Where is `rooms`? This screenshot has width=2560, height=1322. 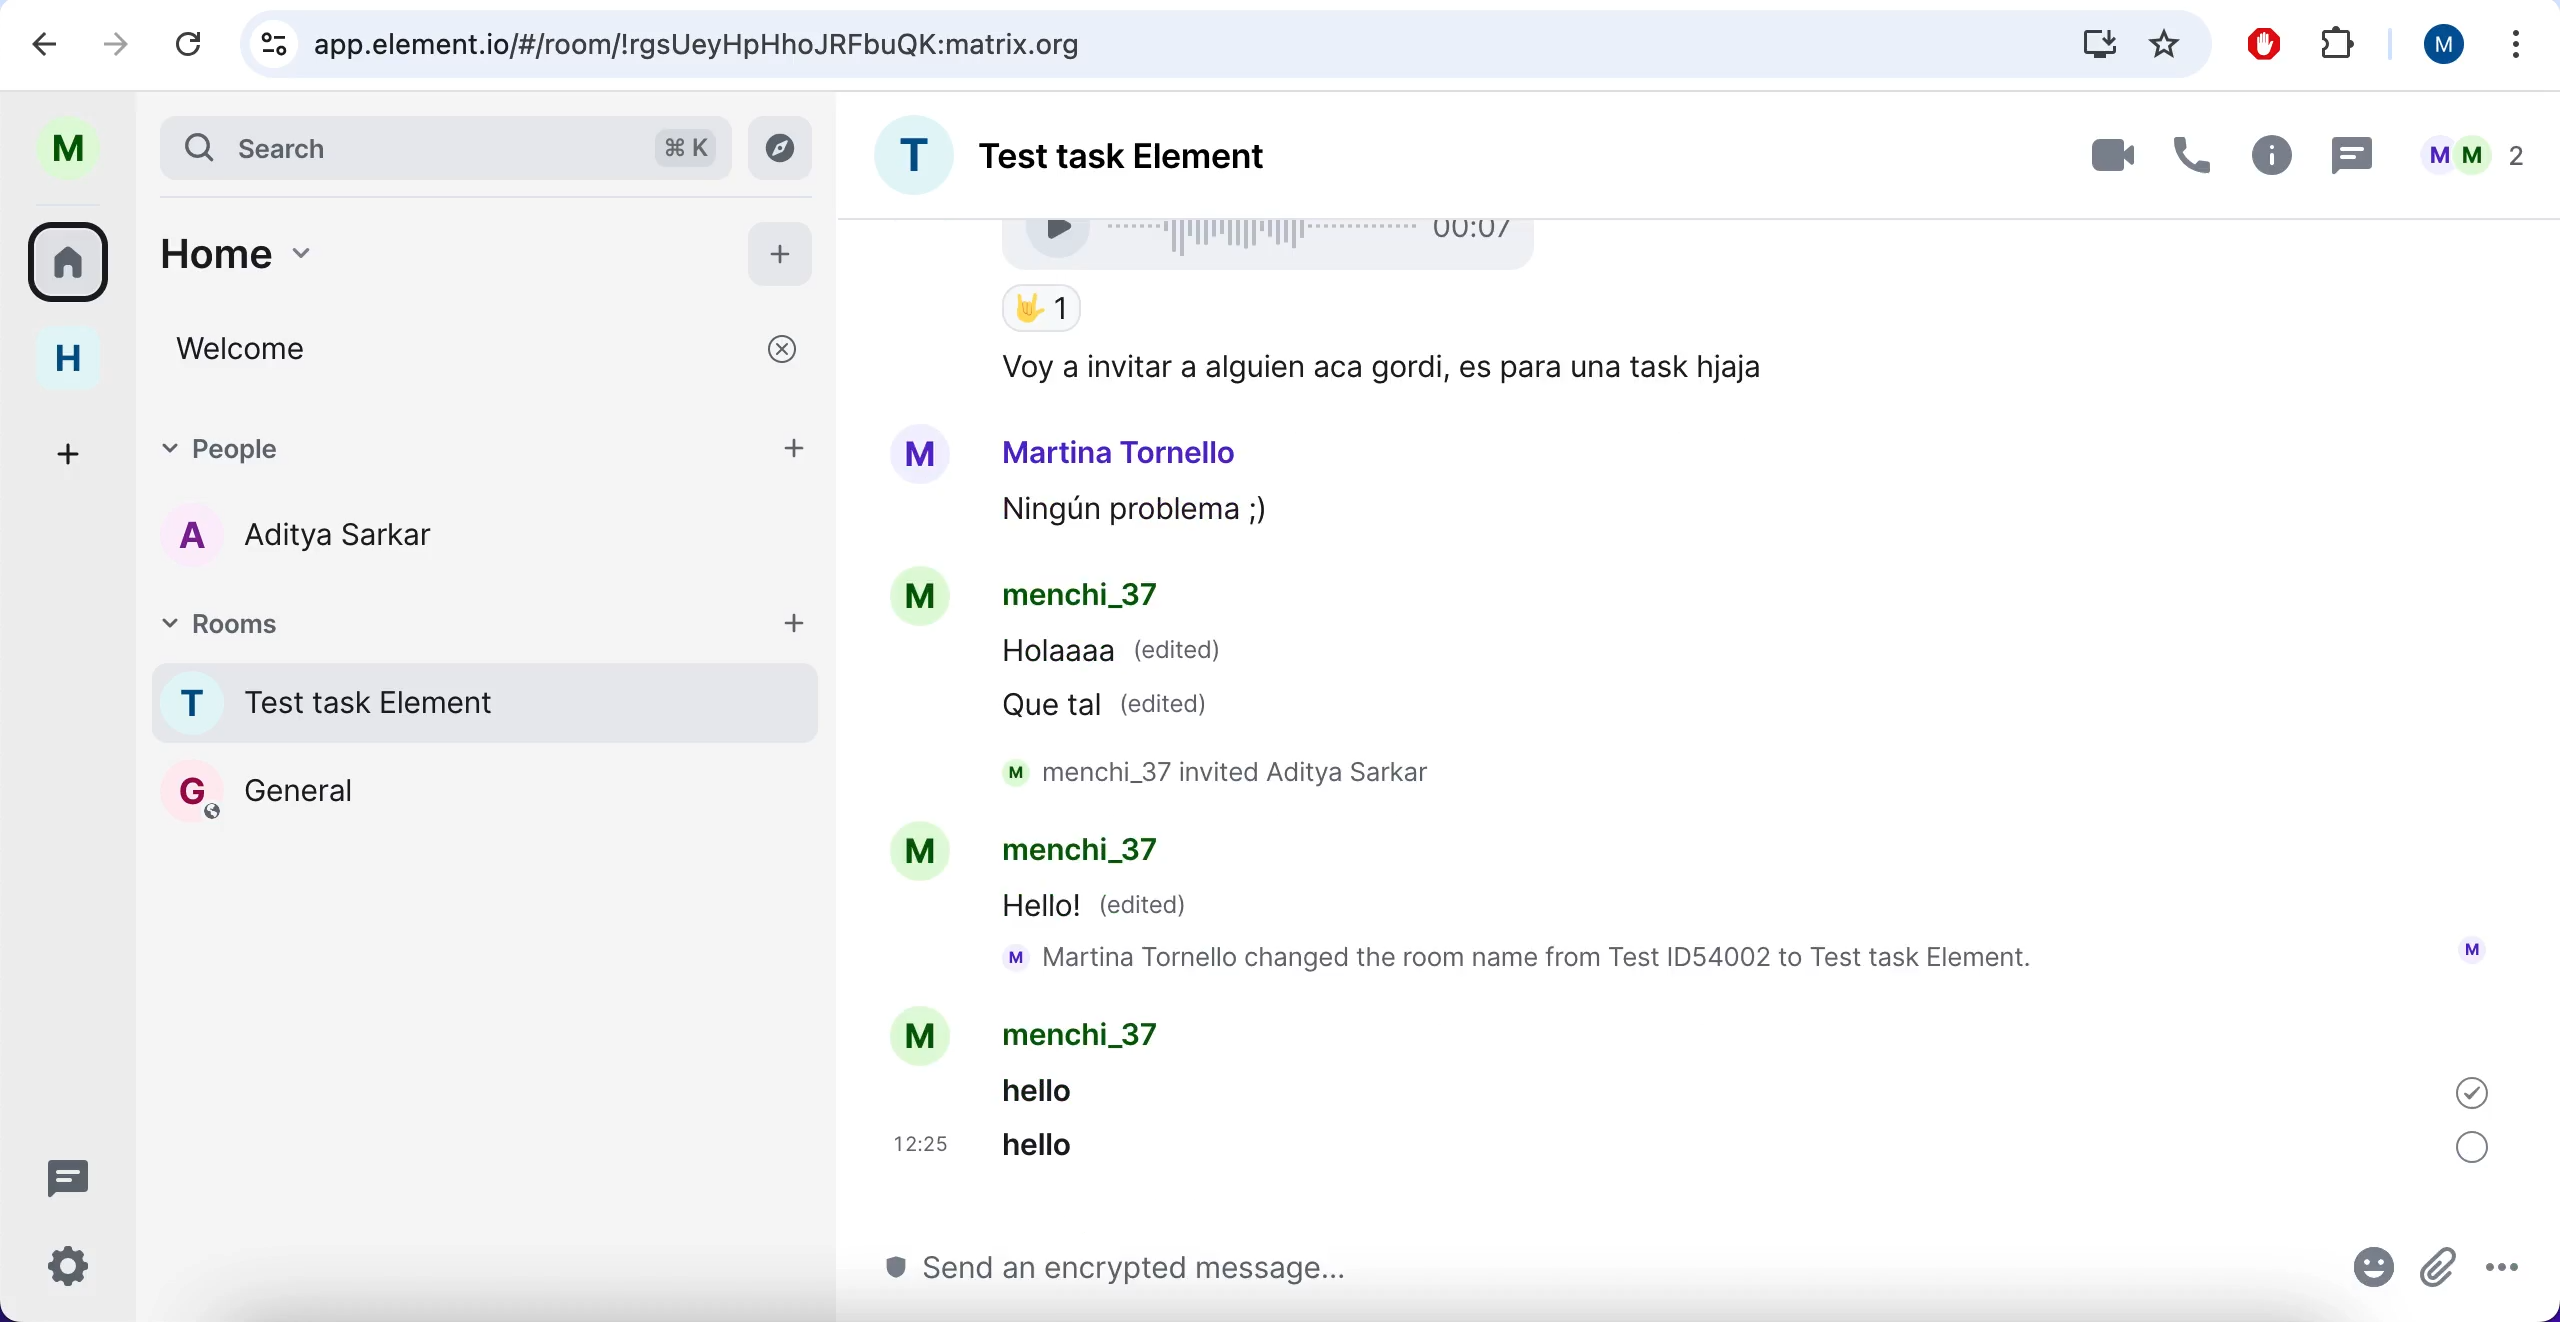 rooms is located at coordinates (75, 260).